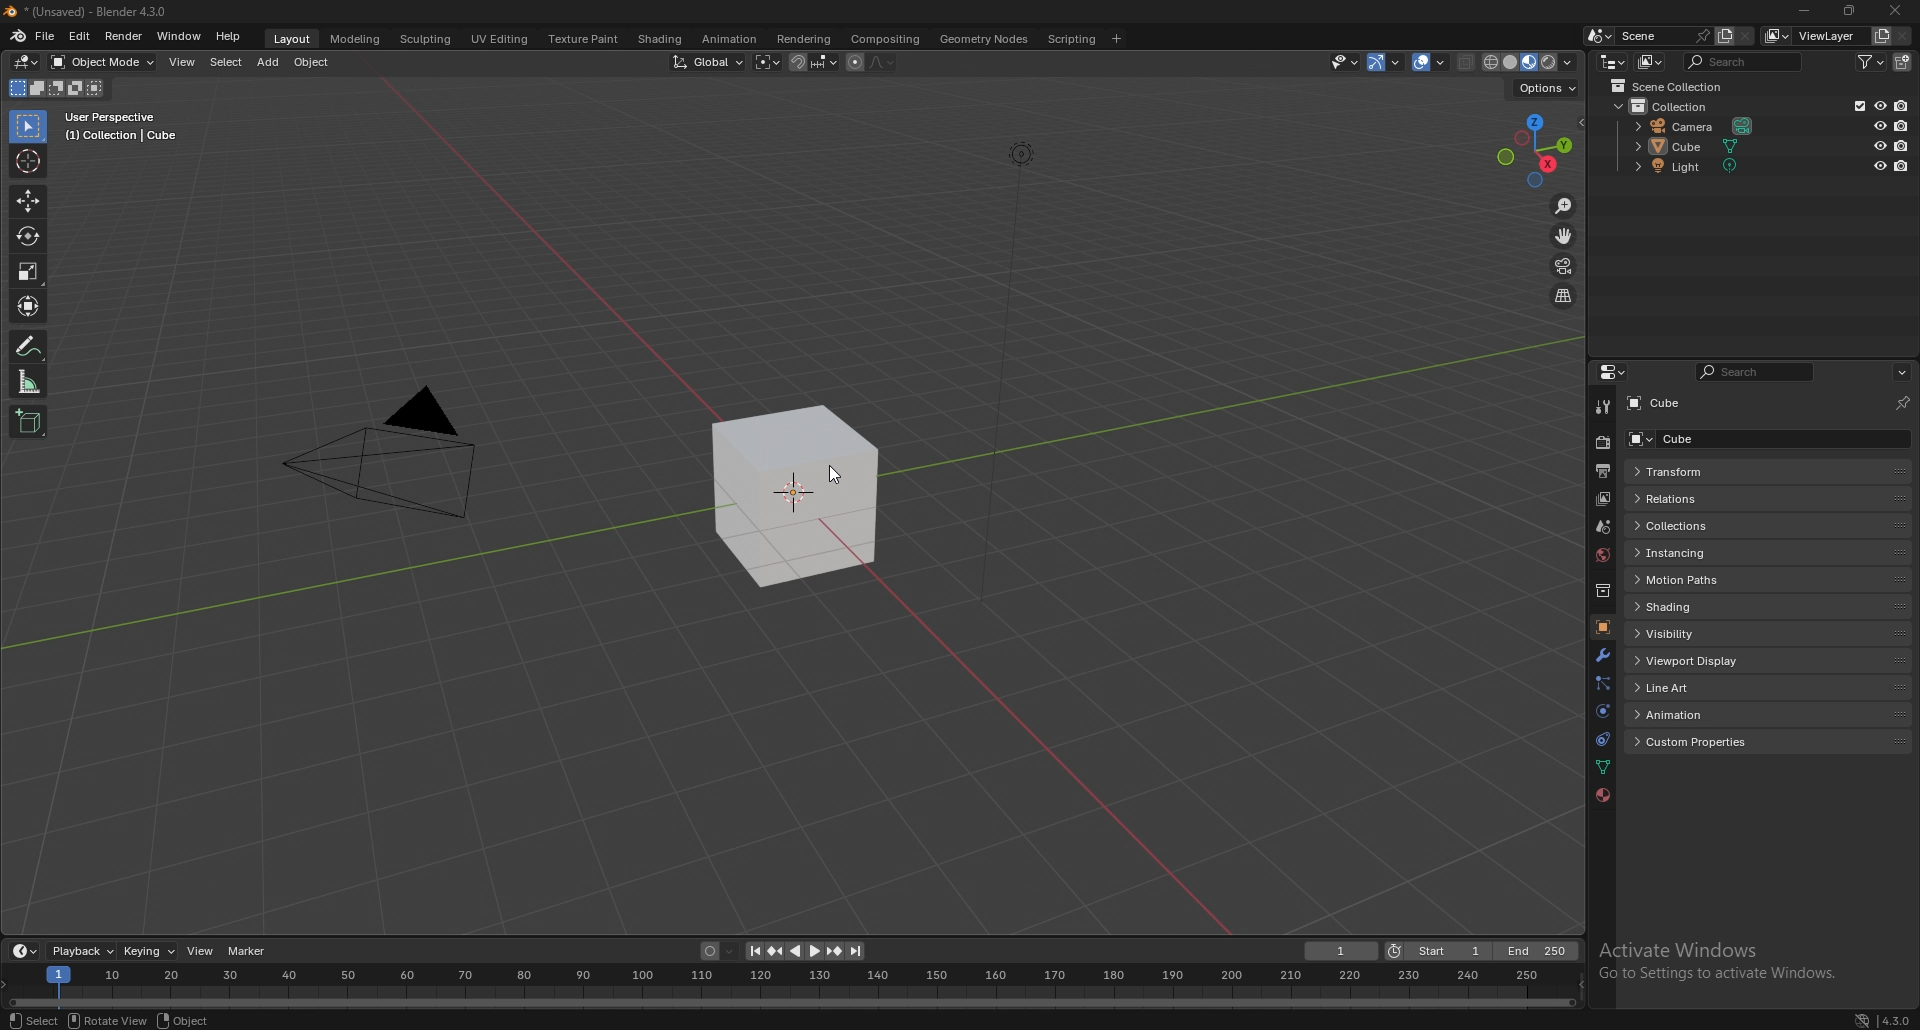 This screenshot has height=1030, width=1920. What do you see at coordinates (56, 88) in the screenshot?
I see `modes` at bounding box center [56, 88].